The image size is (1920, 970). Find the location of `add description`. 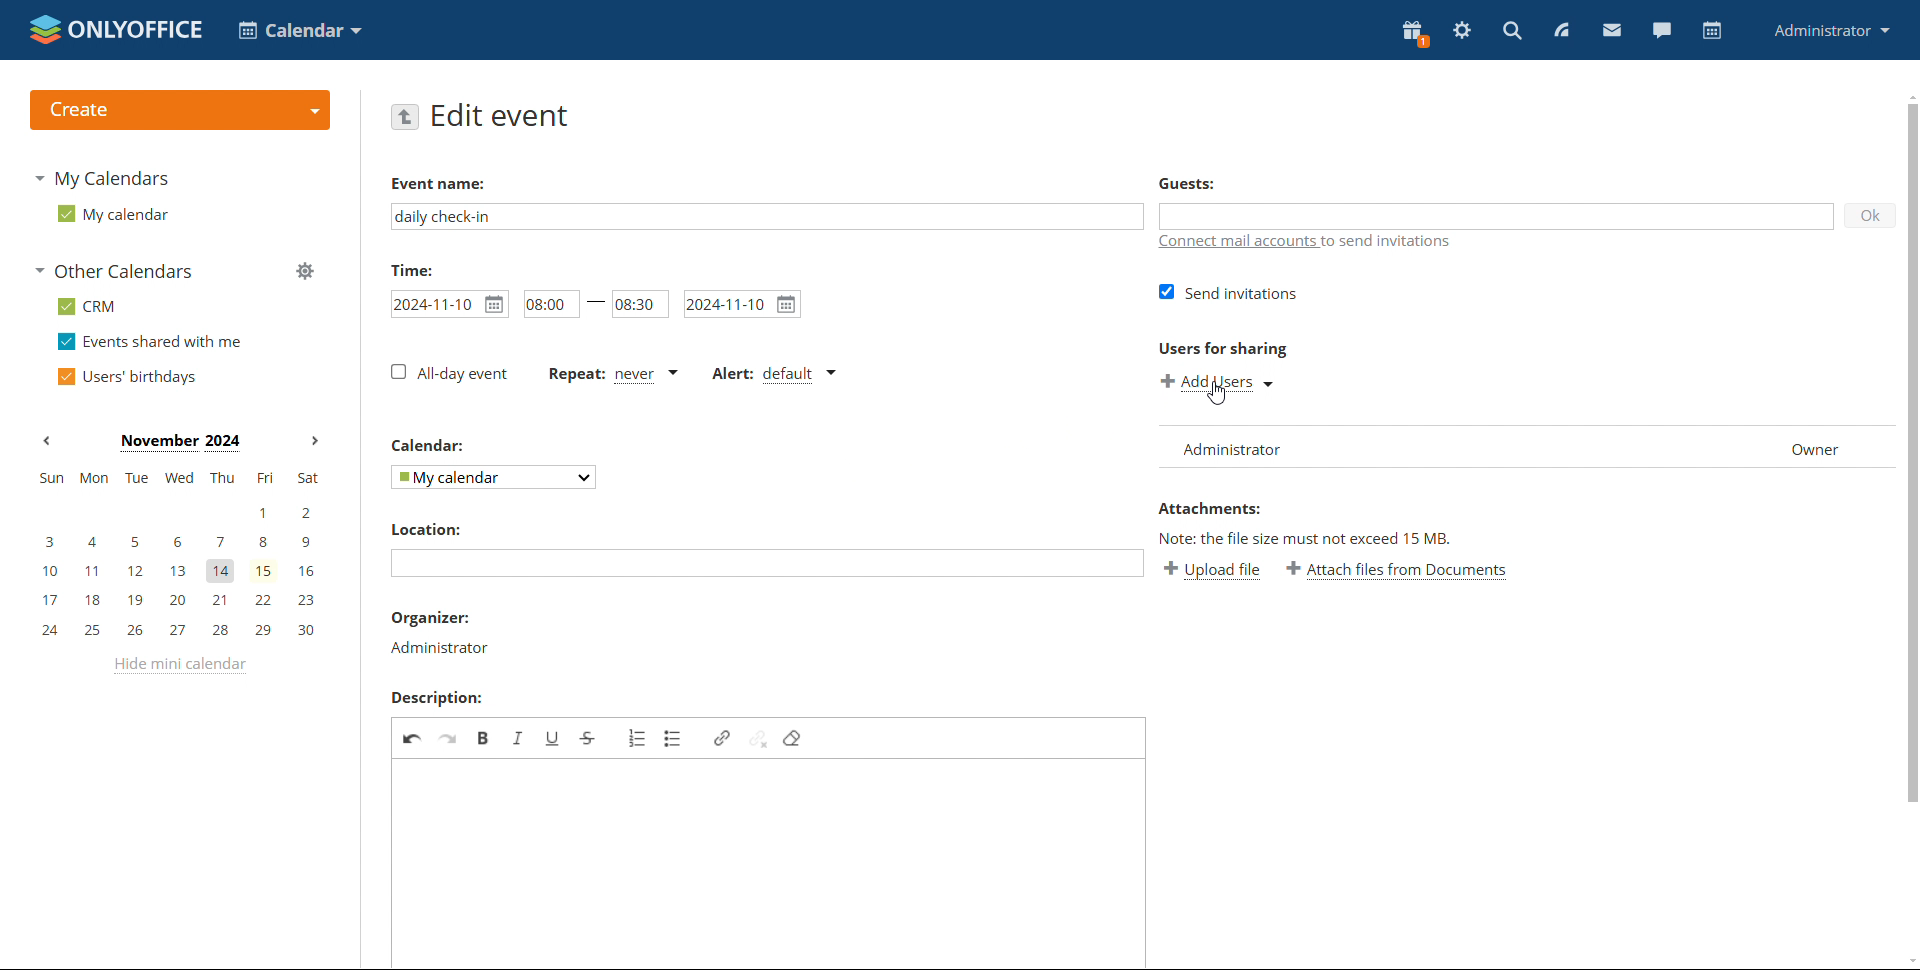

add description is located at coordinates (771, 863).